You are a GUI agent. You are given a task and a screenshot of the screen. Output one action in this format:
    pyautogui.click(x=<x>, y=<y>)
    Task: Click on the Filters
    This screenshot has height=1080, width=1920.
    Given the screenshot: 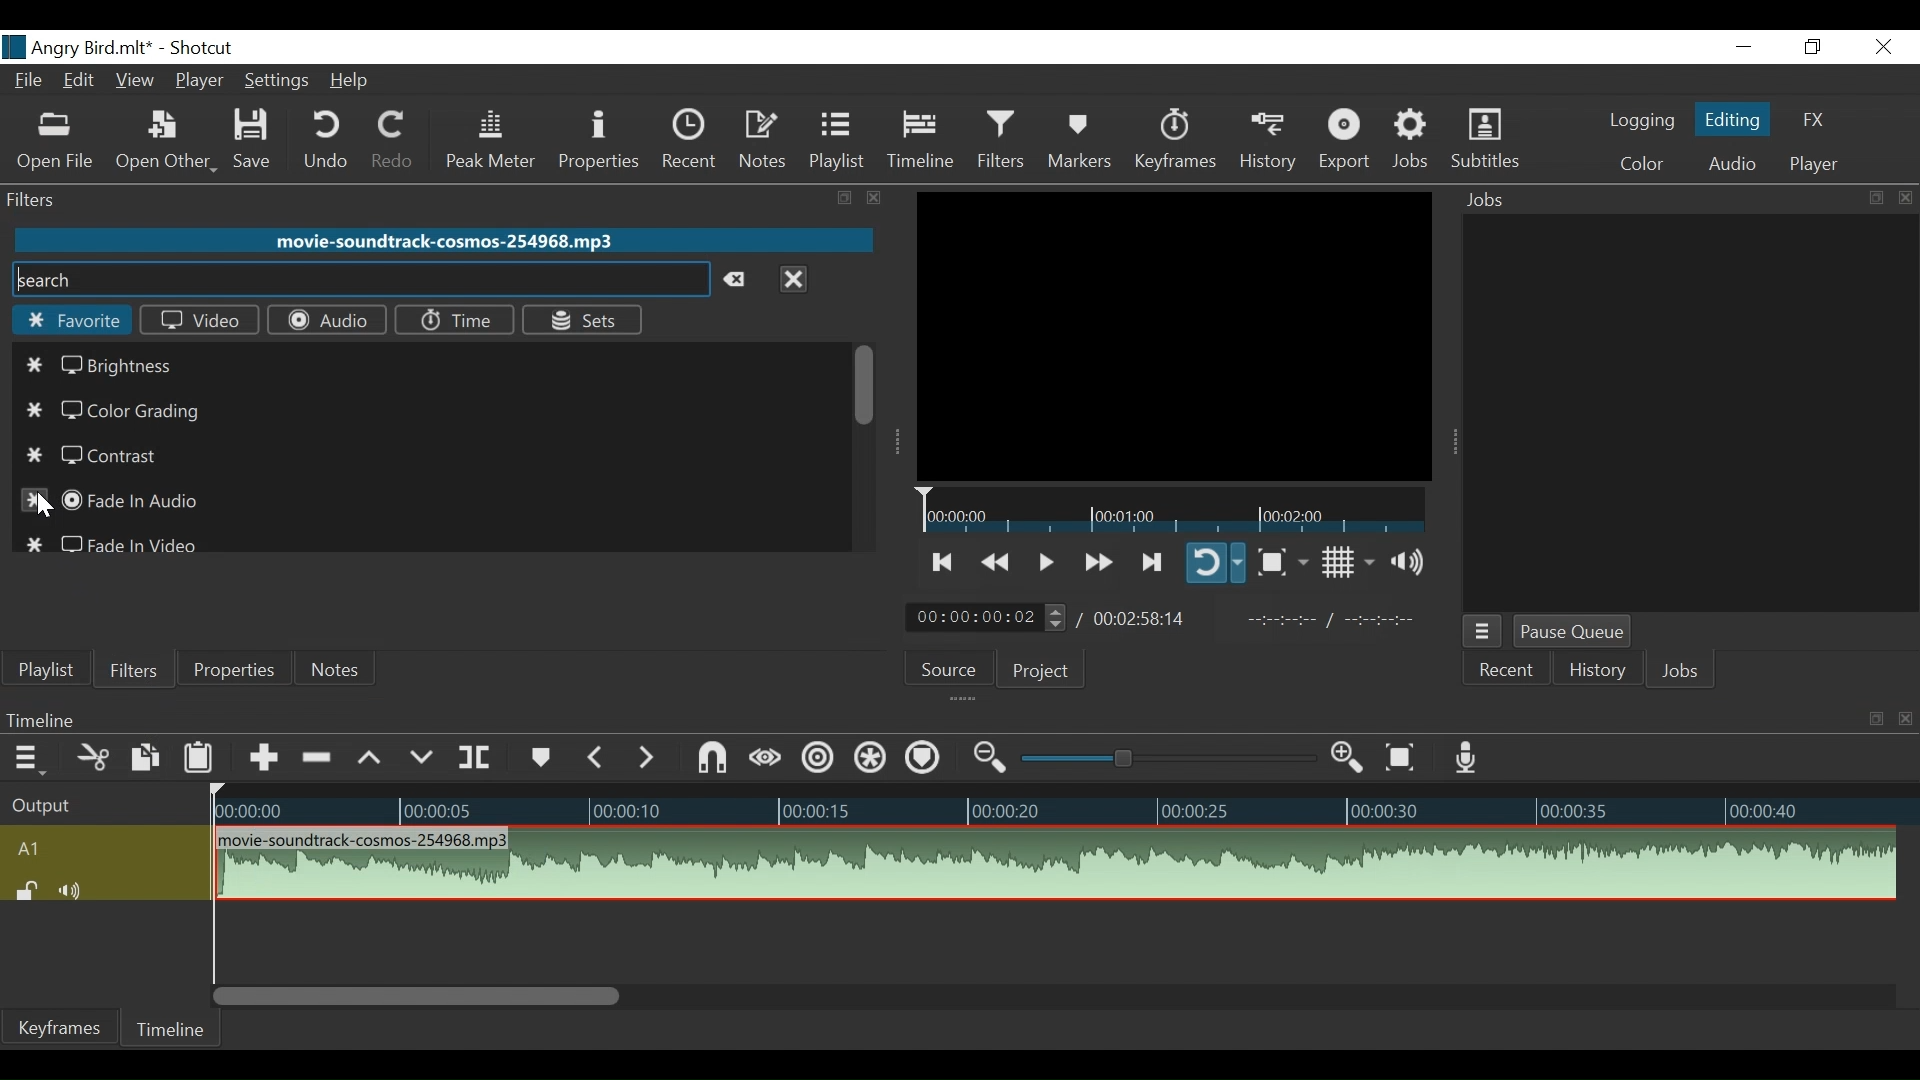 What is the action you would take?
    pyautogui.click(x=130, y=669)
    